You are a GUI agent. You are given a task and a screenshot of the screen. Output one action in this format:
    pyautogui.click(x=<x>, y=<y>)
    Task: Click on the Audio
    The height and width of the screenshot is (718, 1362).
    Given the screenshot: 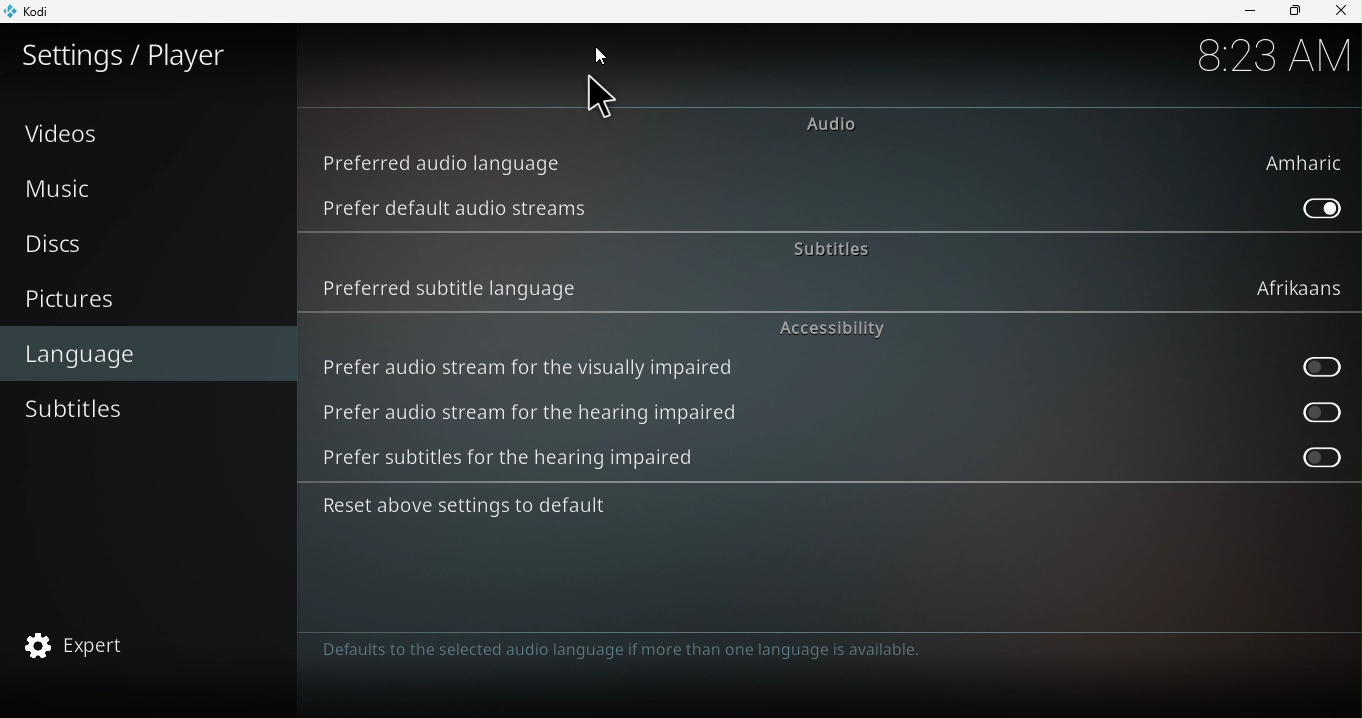 What is the action you would take?
    pyautogui.click(x=828, y=123)
    